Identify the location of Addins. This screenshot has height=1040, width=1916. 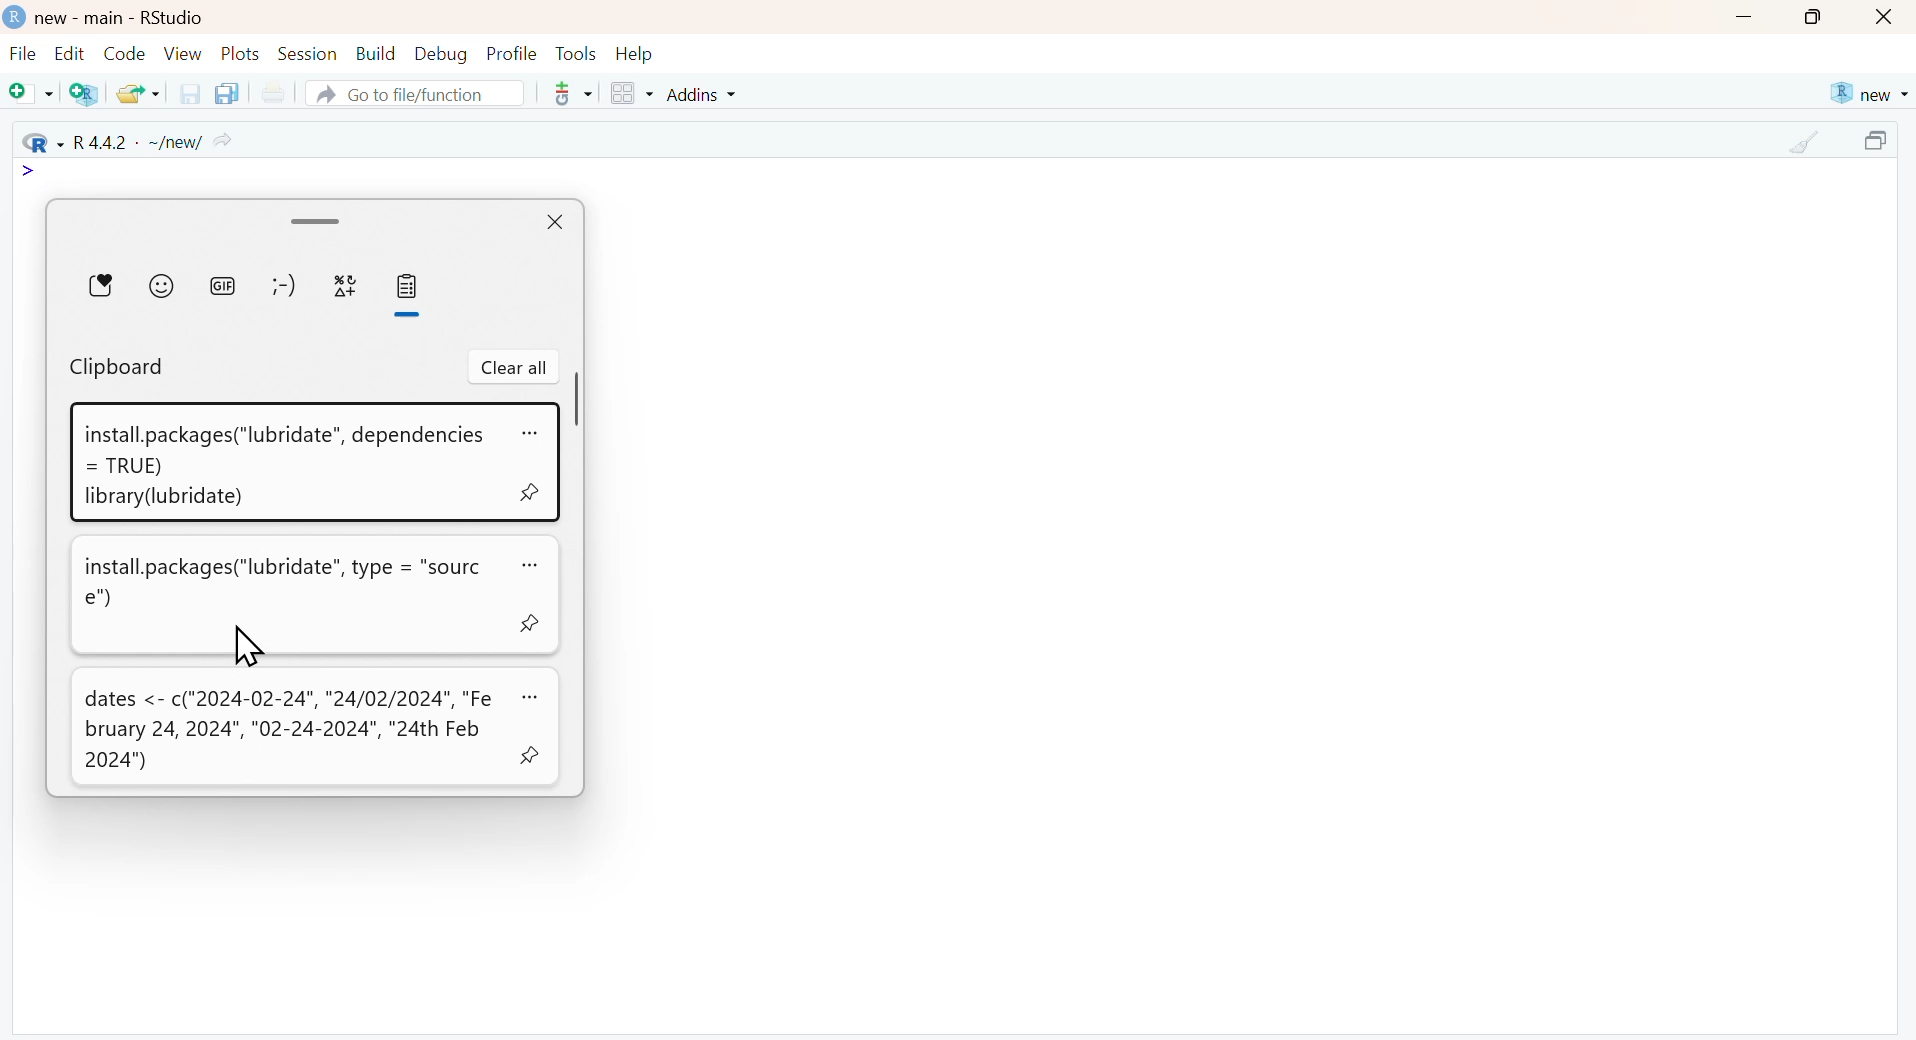
(705, 94).